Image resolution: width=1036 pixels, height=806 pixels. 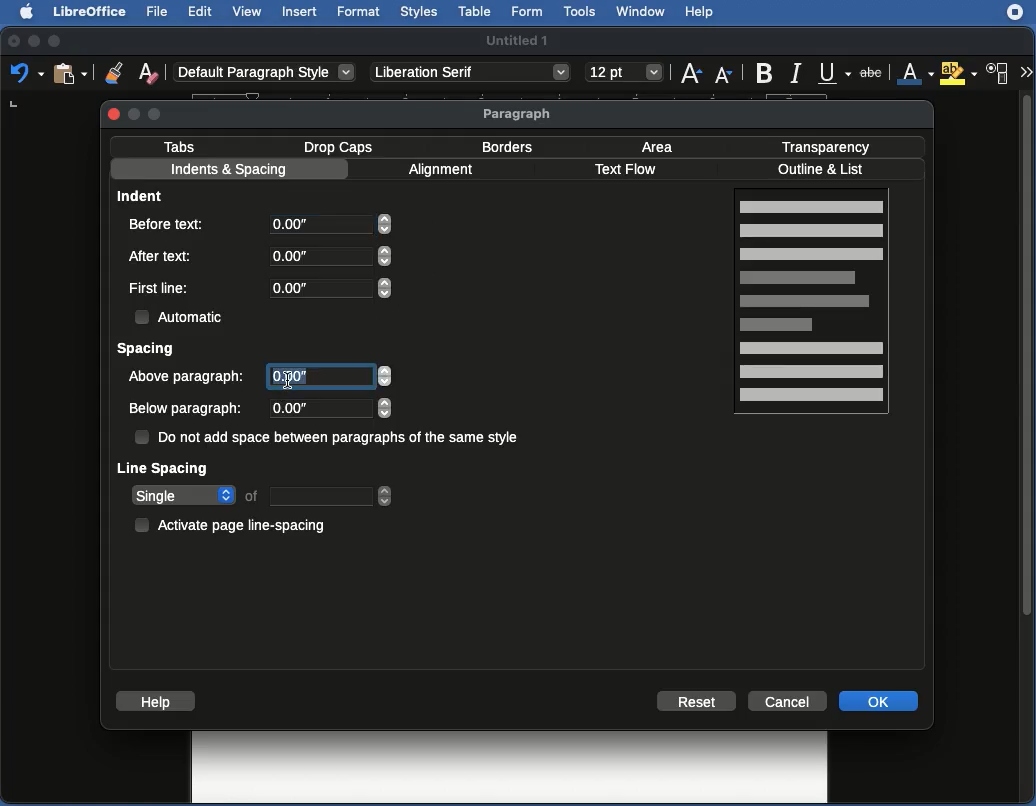 I want to click on Undo, so click(x=26, y=74).